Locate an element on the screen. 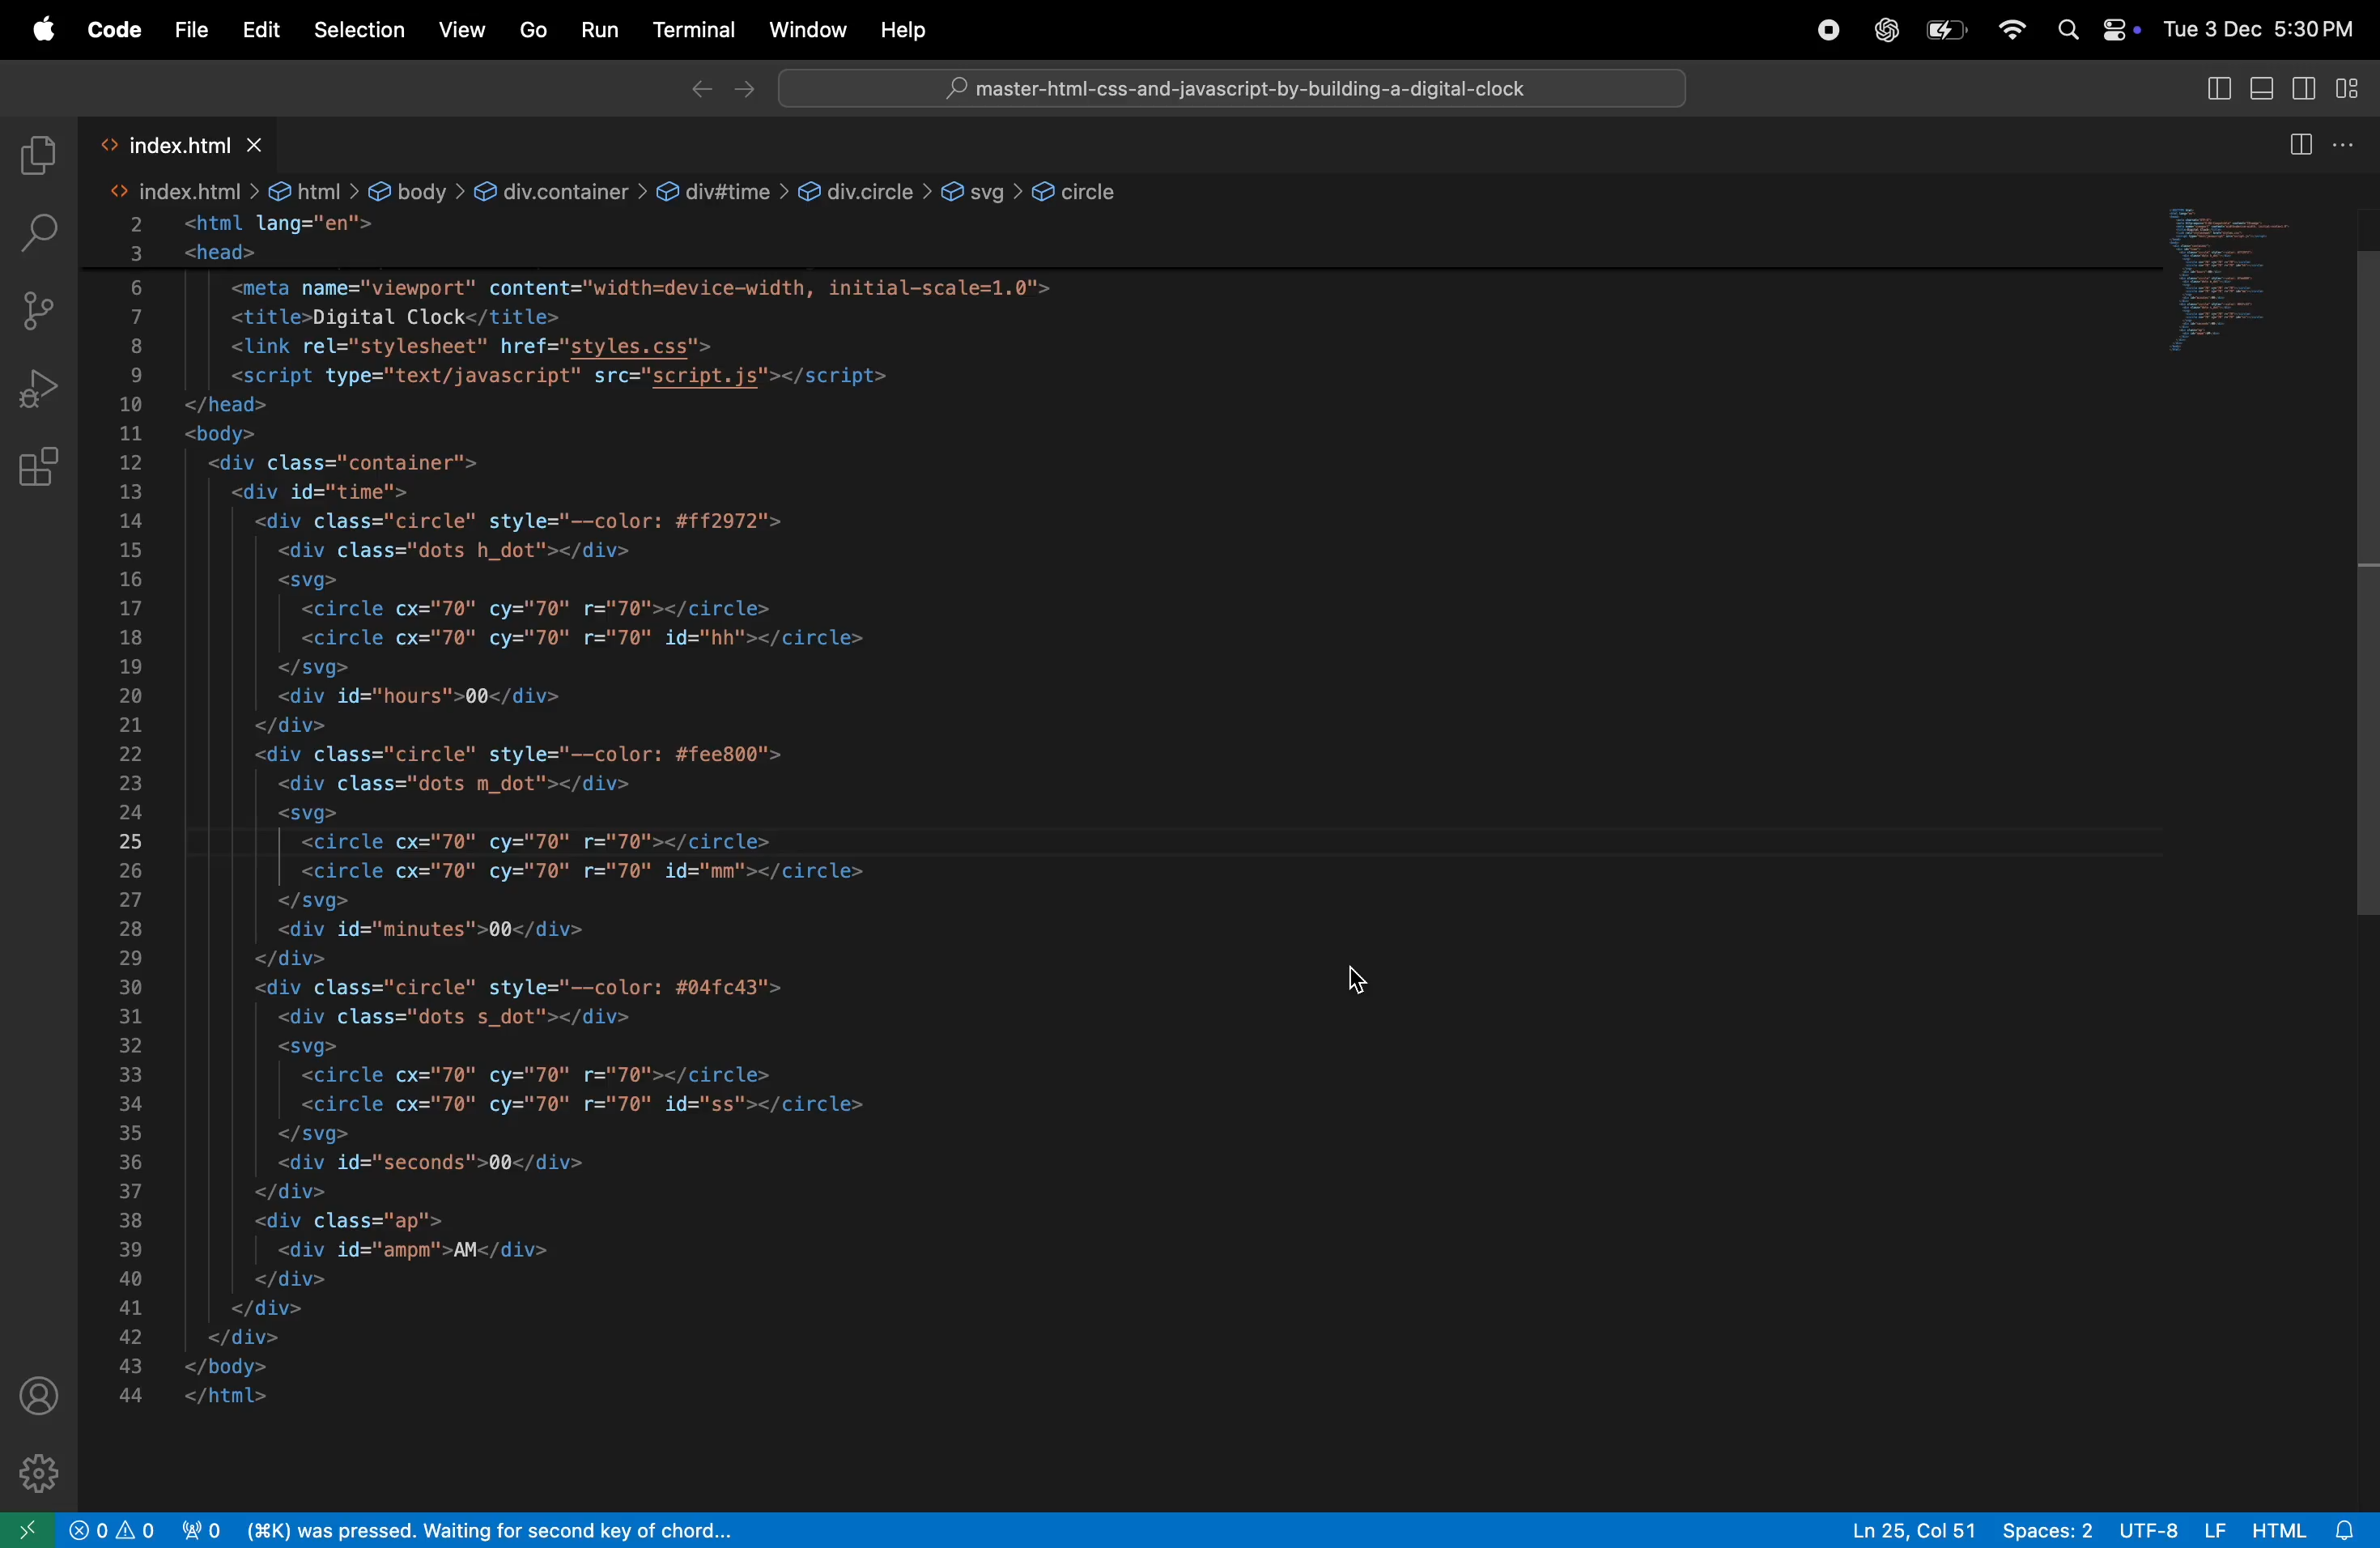 This screenshot has width=2380, height=1548. run is located at coordinates (603, 29).